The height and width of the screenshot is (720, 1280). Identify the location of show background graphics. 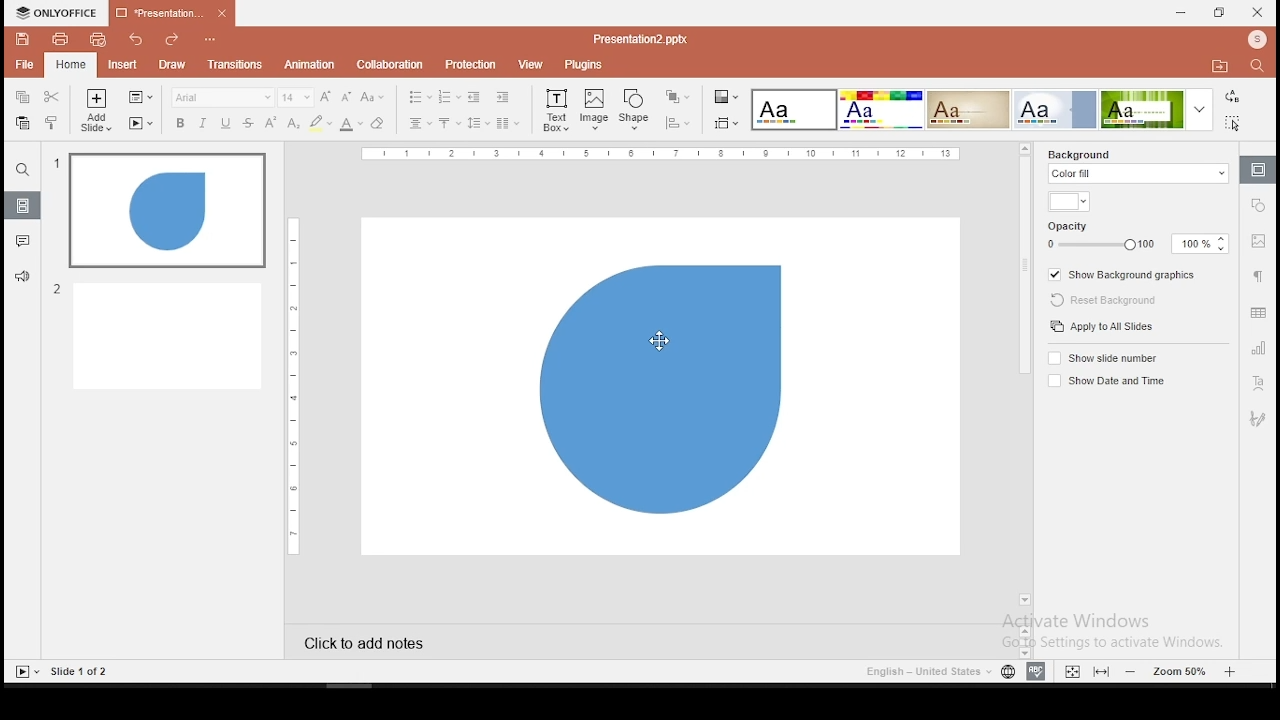
(1121, 274).